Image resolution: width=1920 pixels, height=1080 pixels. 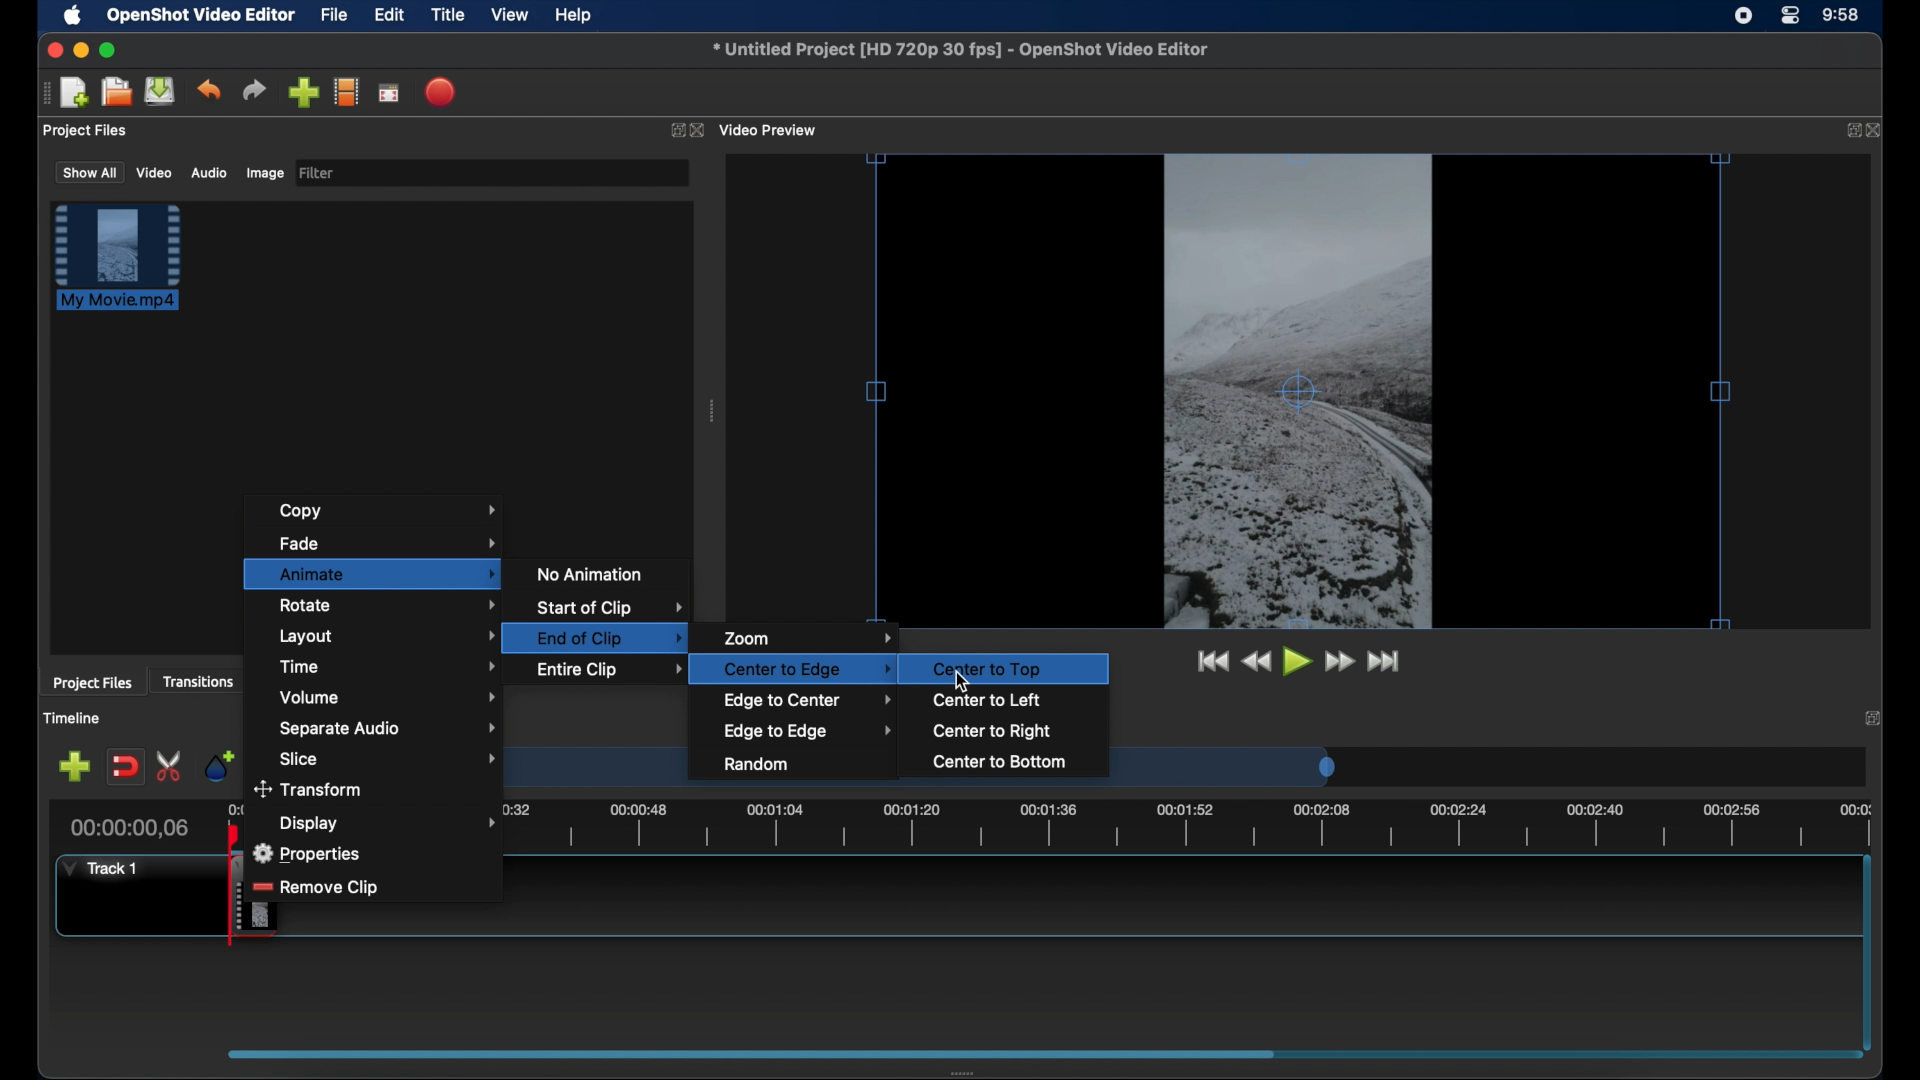 I want to click on transitions, so click(x=198, y=681).